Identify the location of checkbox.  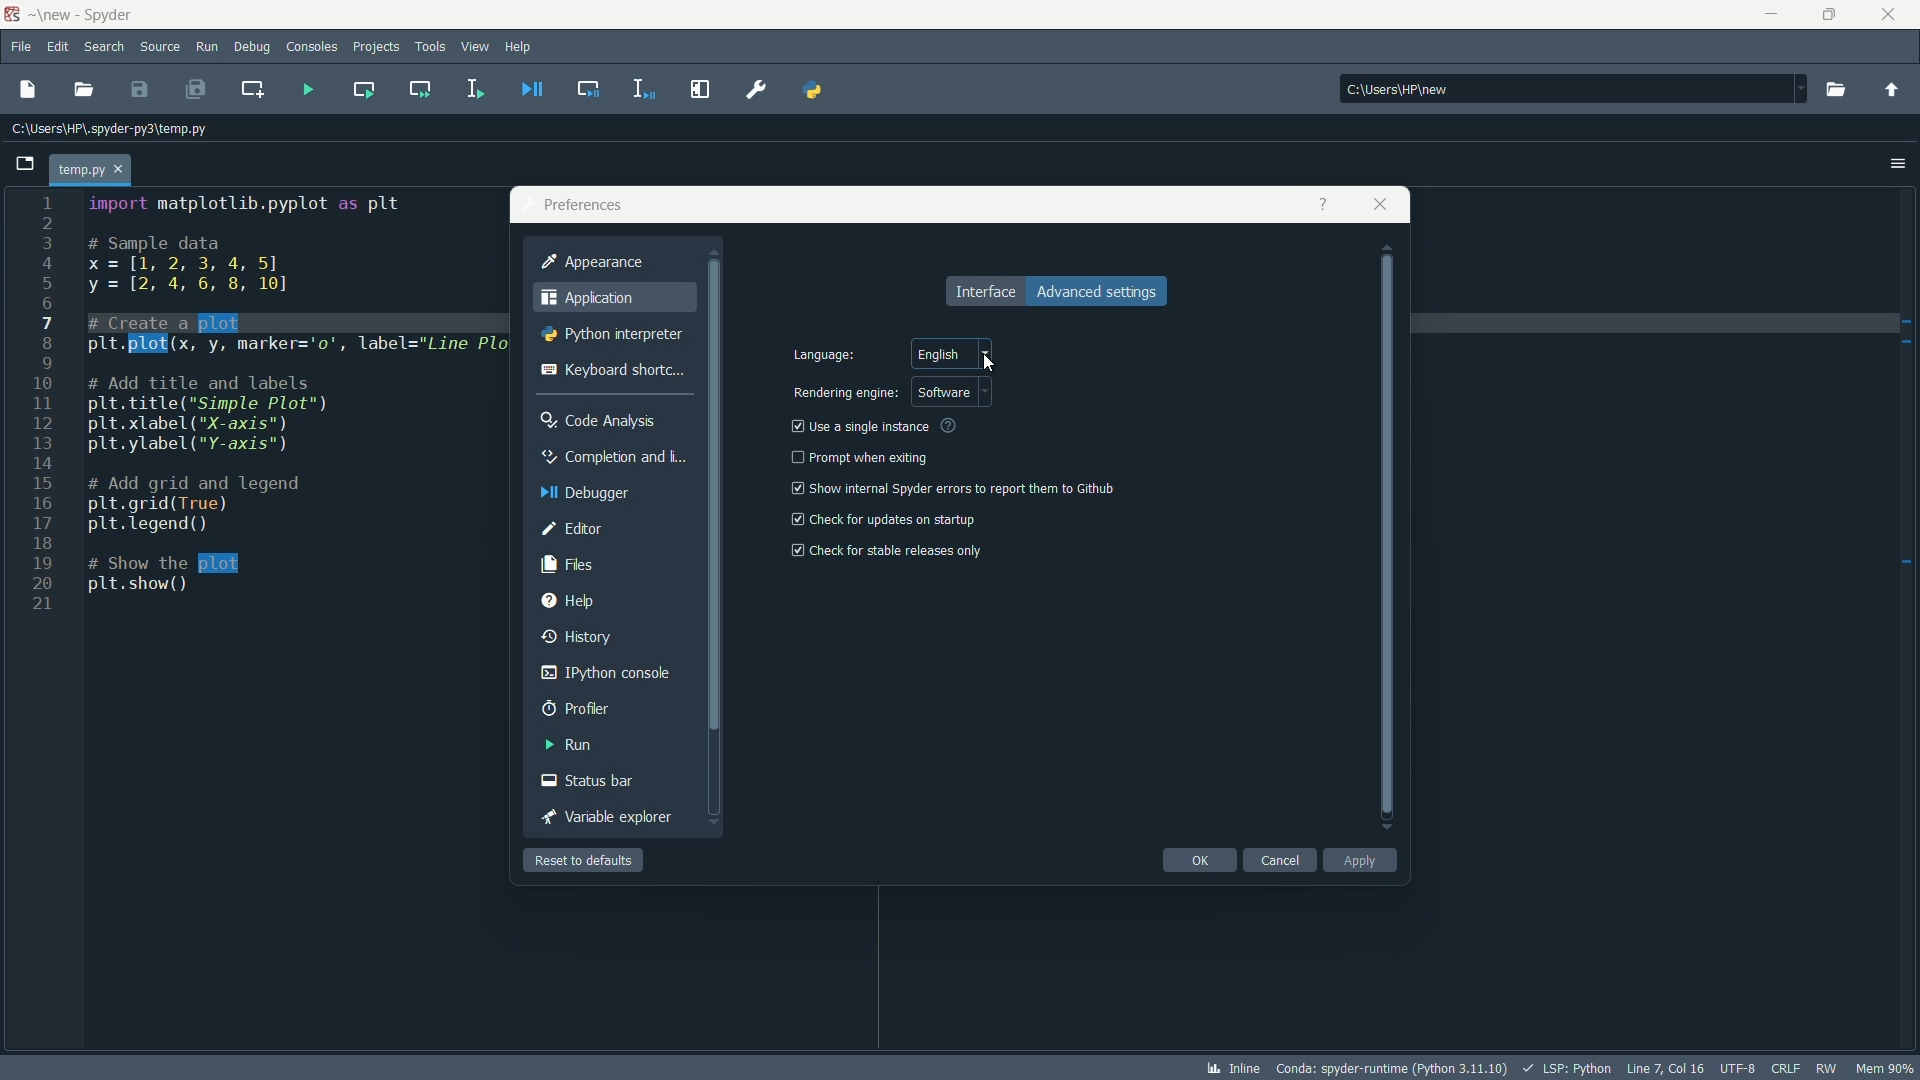
(796, 519).